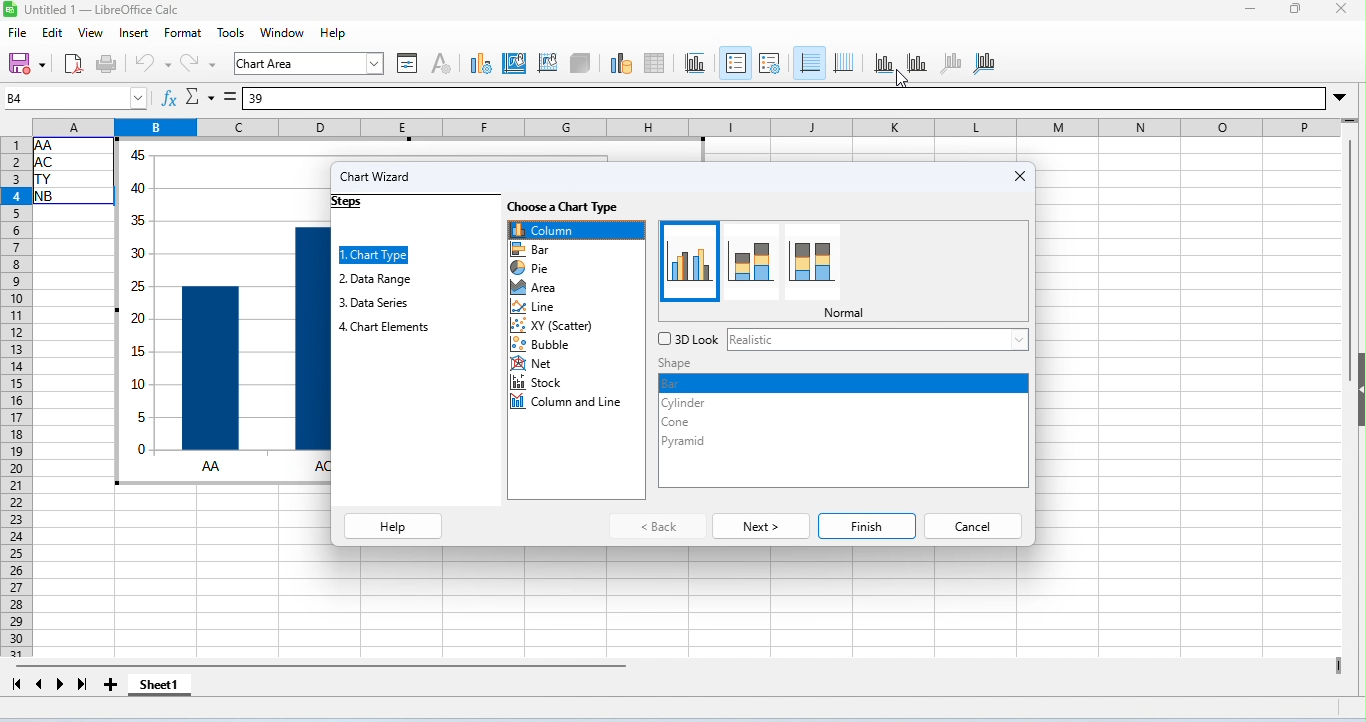 Image resolution: width=1366 pixels, height=722 pixels. I want to click on chart, so click(254, 334).